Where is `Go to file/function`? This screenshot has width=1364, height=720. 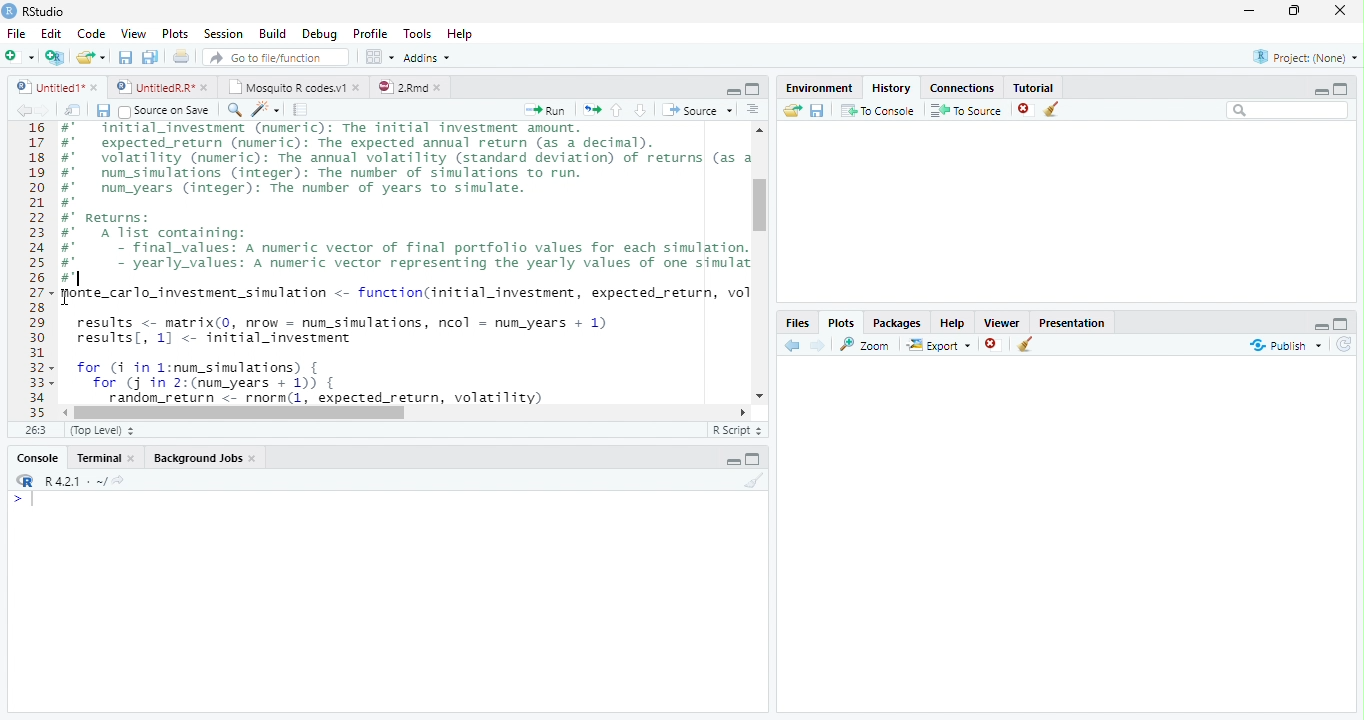
Go to file/function is located at coordinates (274, 57).